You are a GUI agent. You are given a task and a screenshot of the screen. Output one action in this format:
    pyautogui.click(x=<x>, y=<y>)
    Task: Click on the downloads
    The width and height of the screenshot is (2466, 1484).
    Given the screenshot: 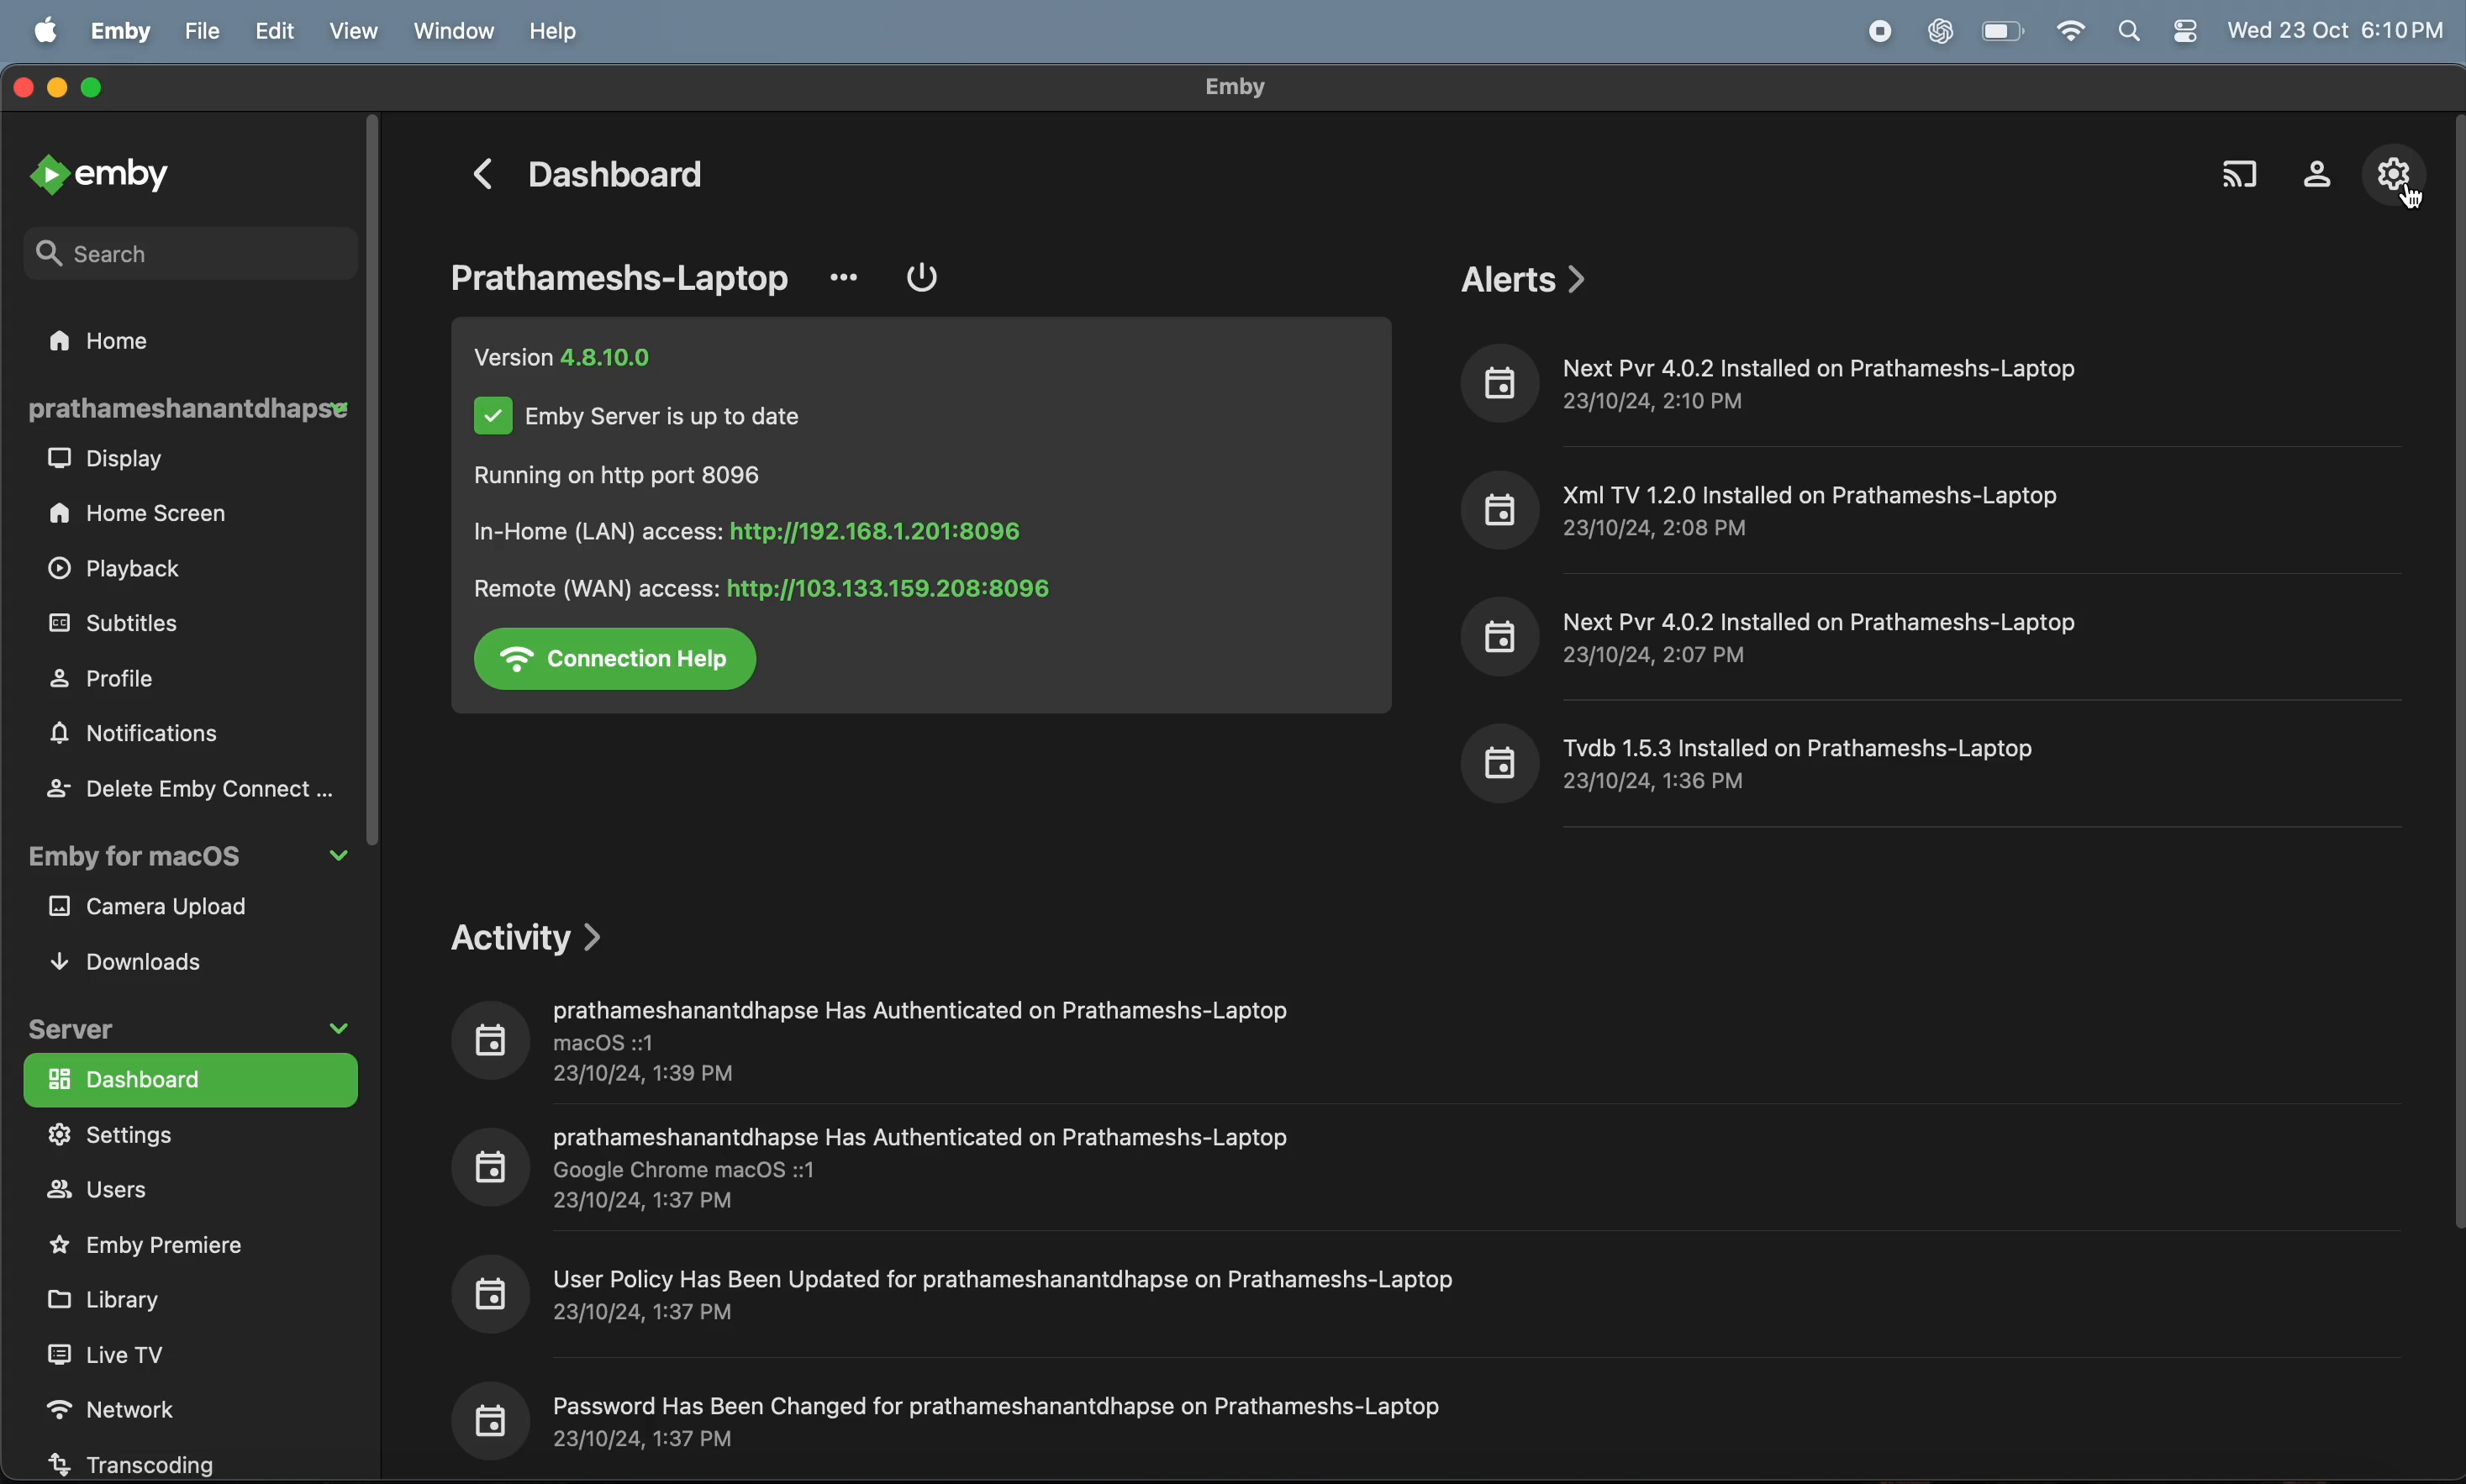 What is the action you would take?
    pyautogui.click(x=167, y=960)
    